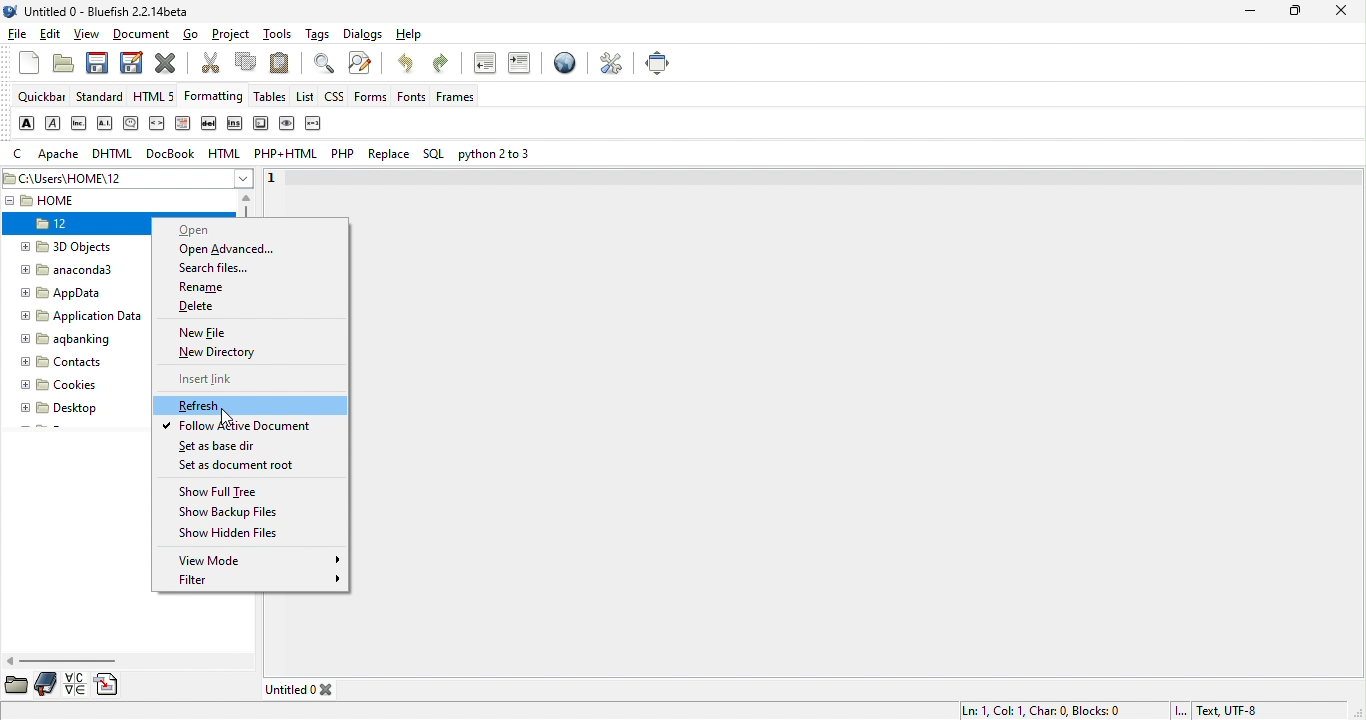 The height and width of the screenshot is (720, 1366). What do you see at coordinates (79, 124) in the screenshot?
I see `abbreviation` at bounding box center [79, 124].